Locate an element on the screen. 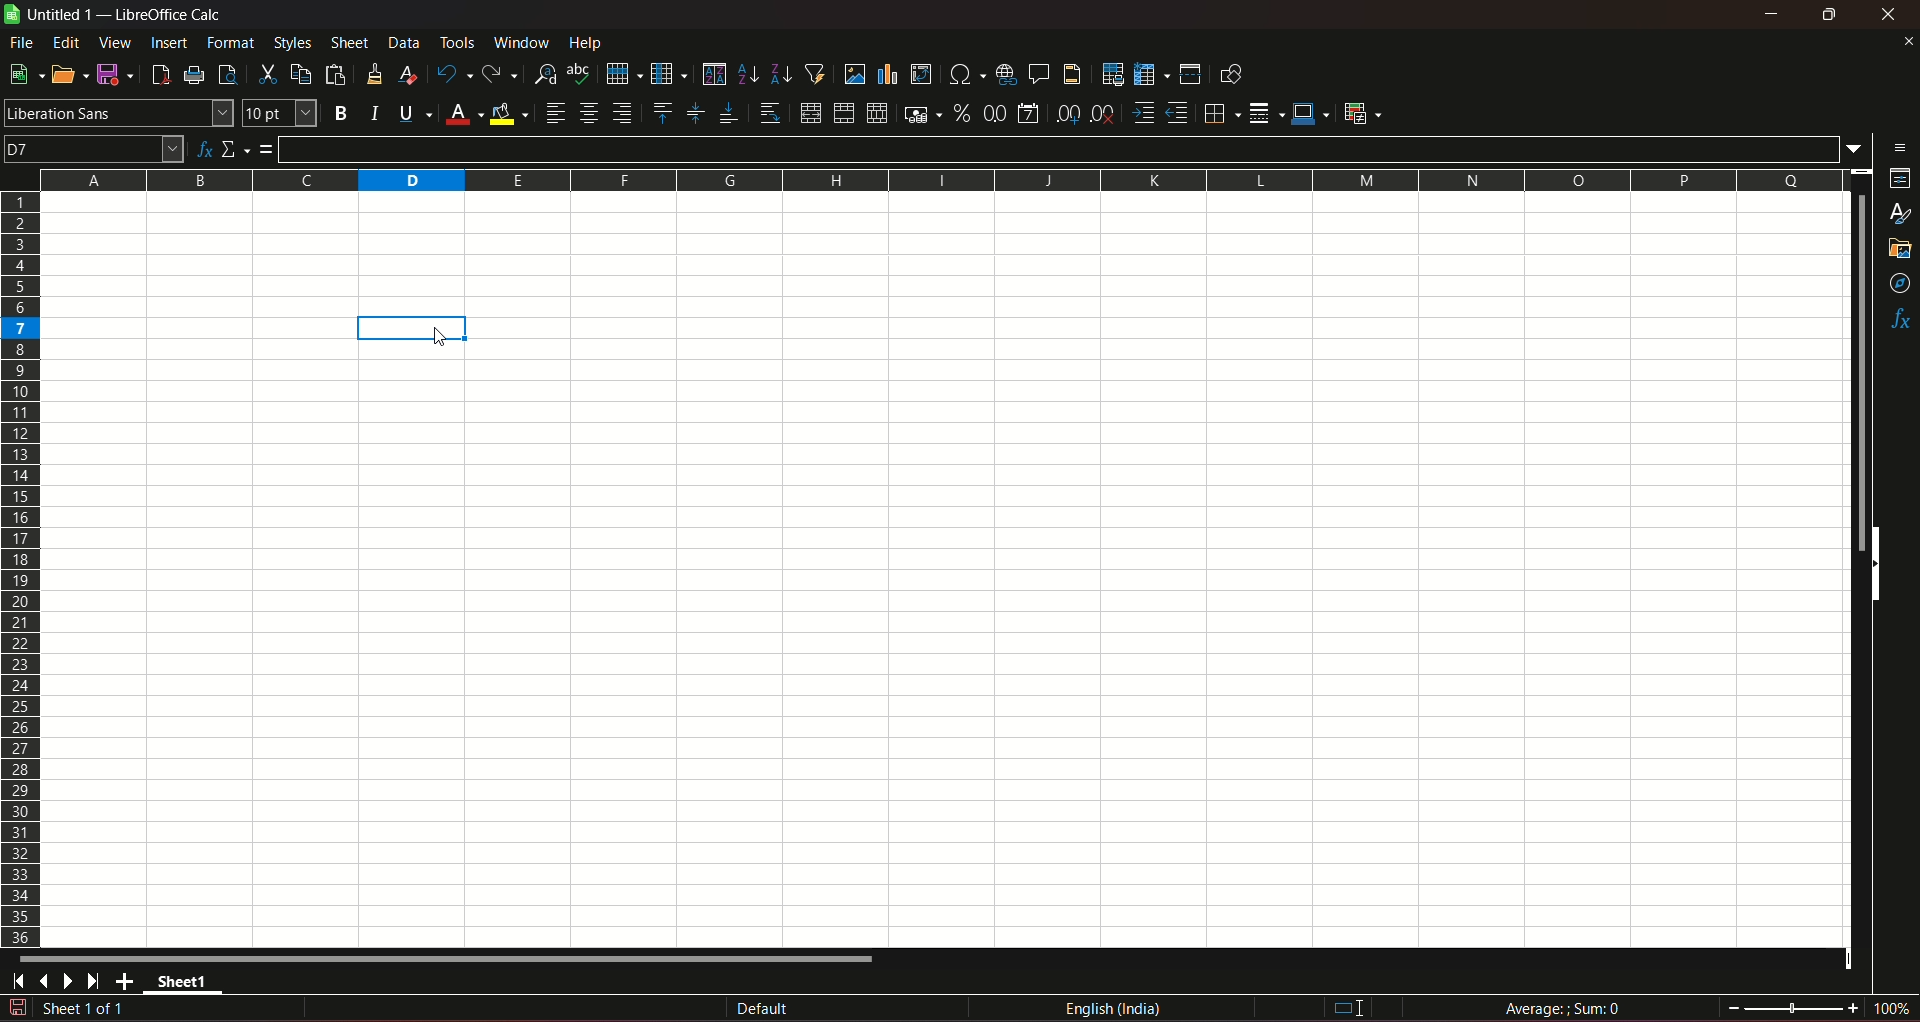 This screenshot has height=1022, width=1920. align top is located at coordinates (661, 112).